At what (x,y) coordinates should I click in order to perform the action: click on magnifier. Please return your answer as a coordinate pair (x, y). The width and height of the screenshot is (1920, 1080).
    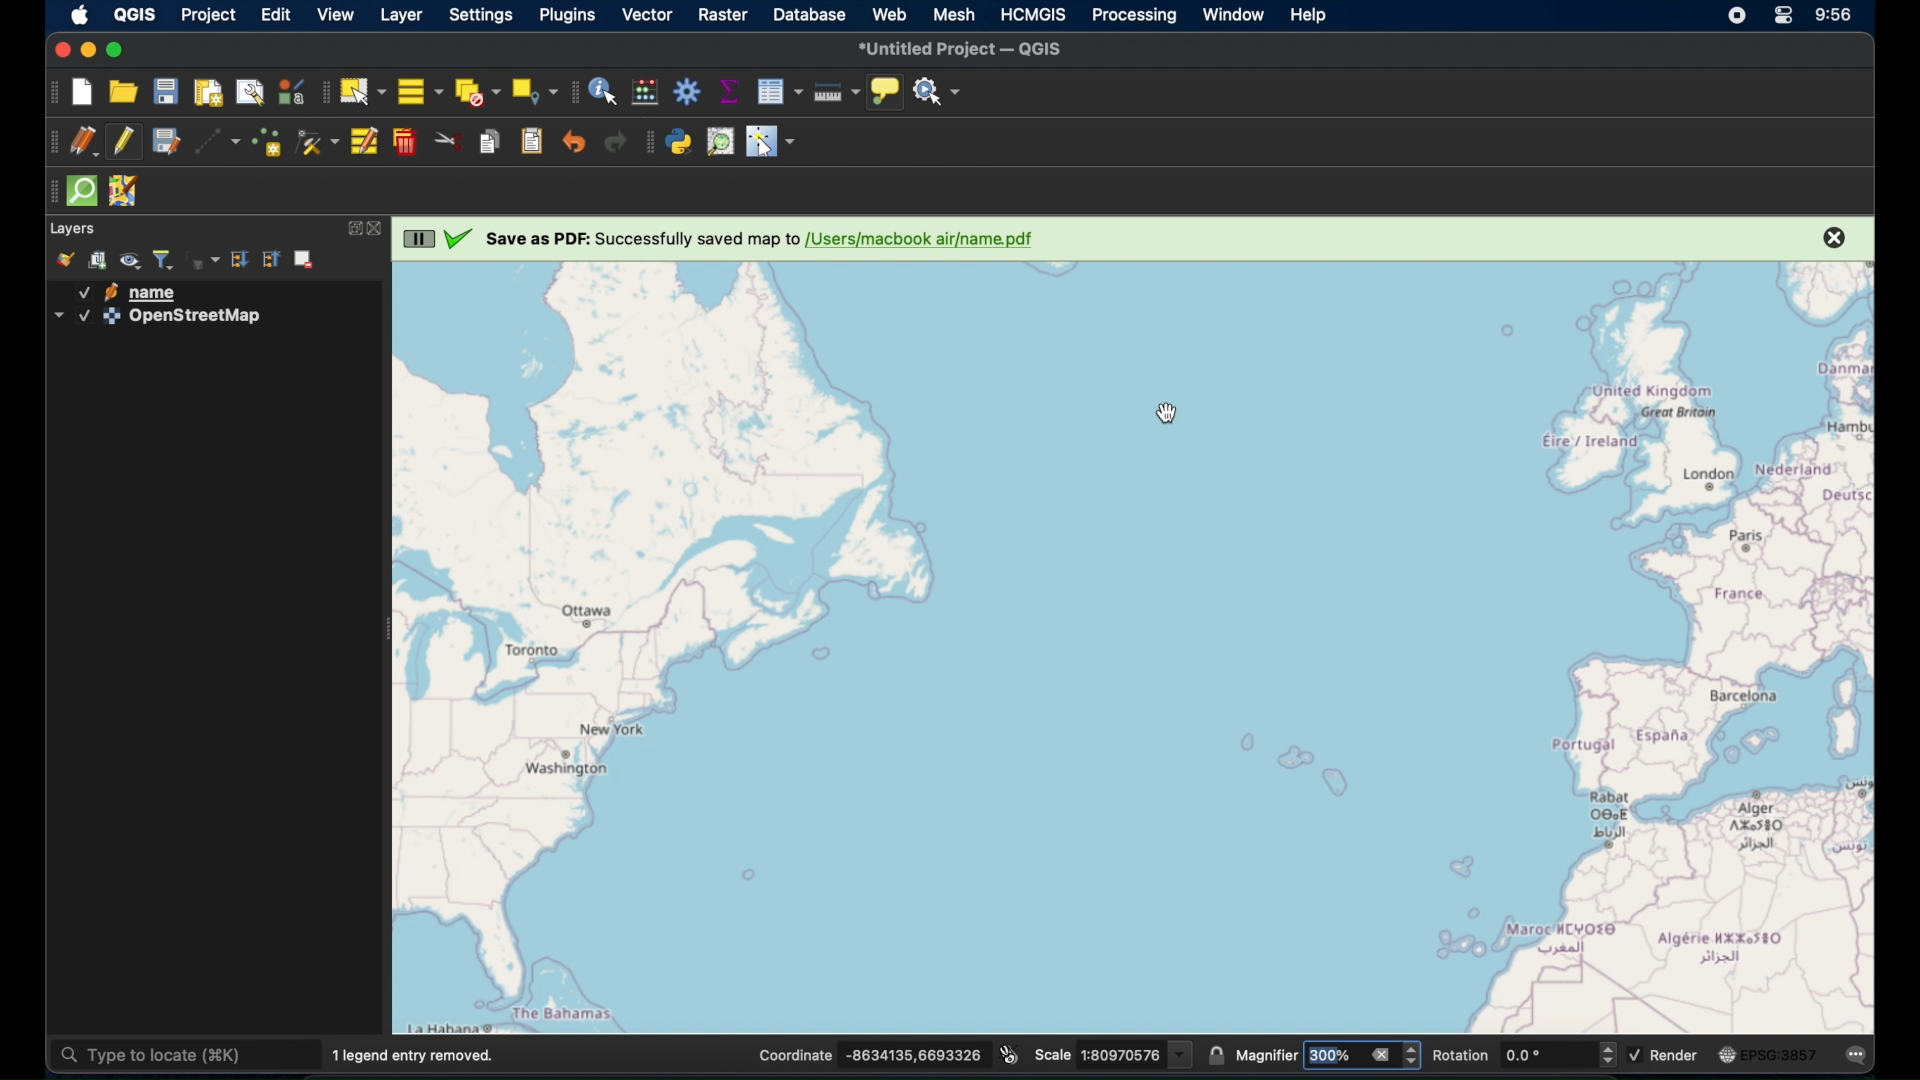
    Looking at the image, I should click on (1329, 1054).